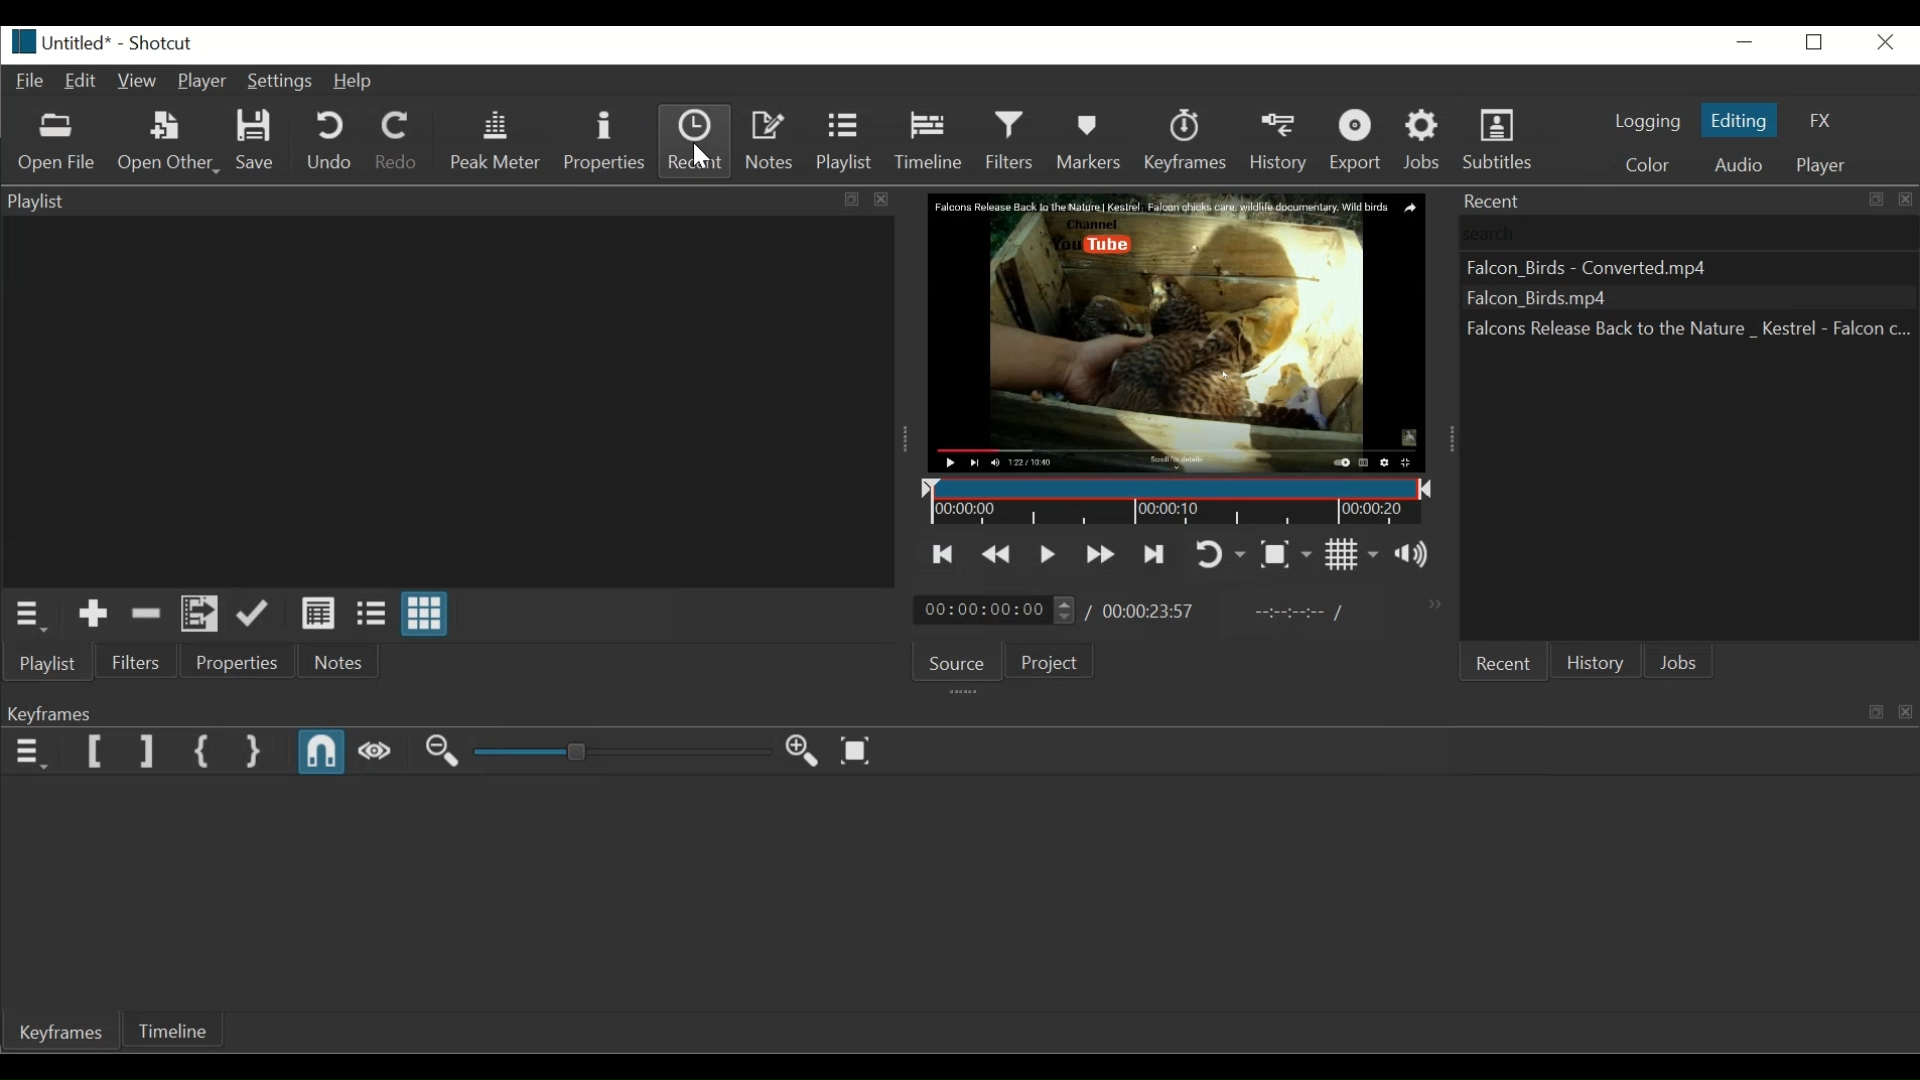  What do you see at coordinates (447, 403) in the screenshot?
I see `Clip Thumbnail Panel` at bounding box center [447, 403].